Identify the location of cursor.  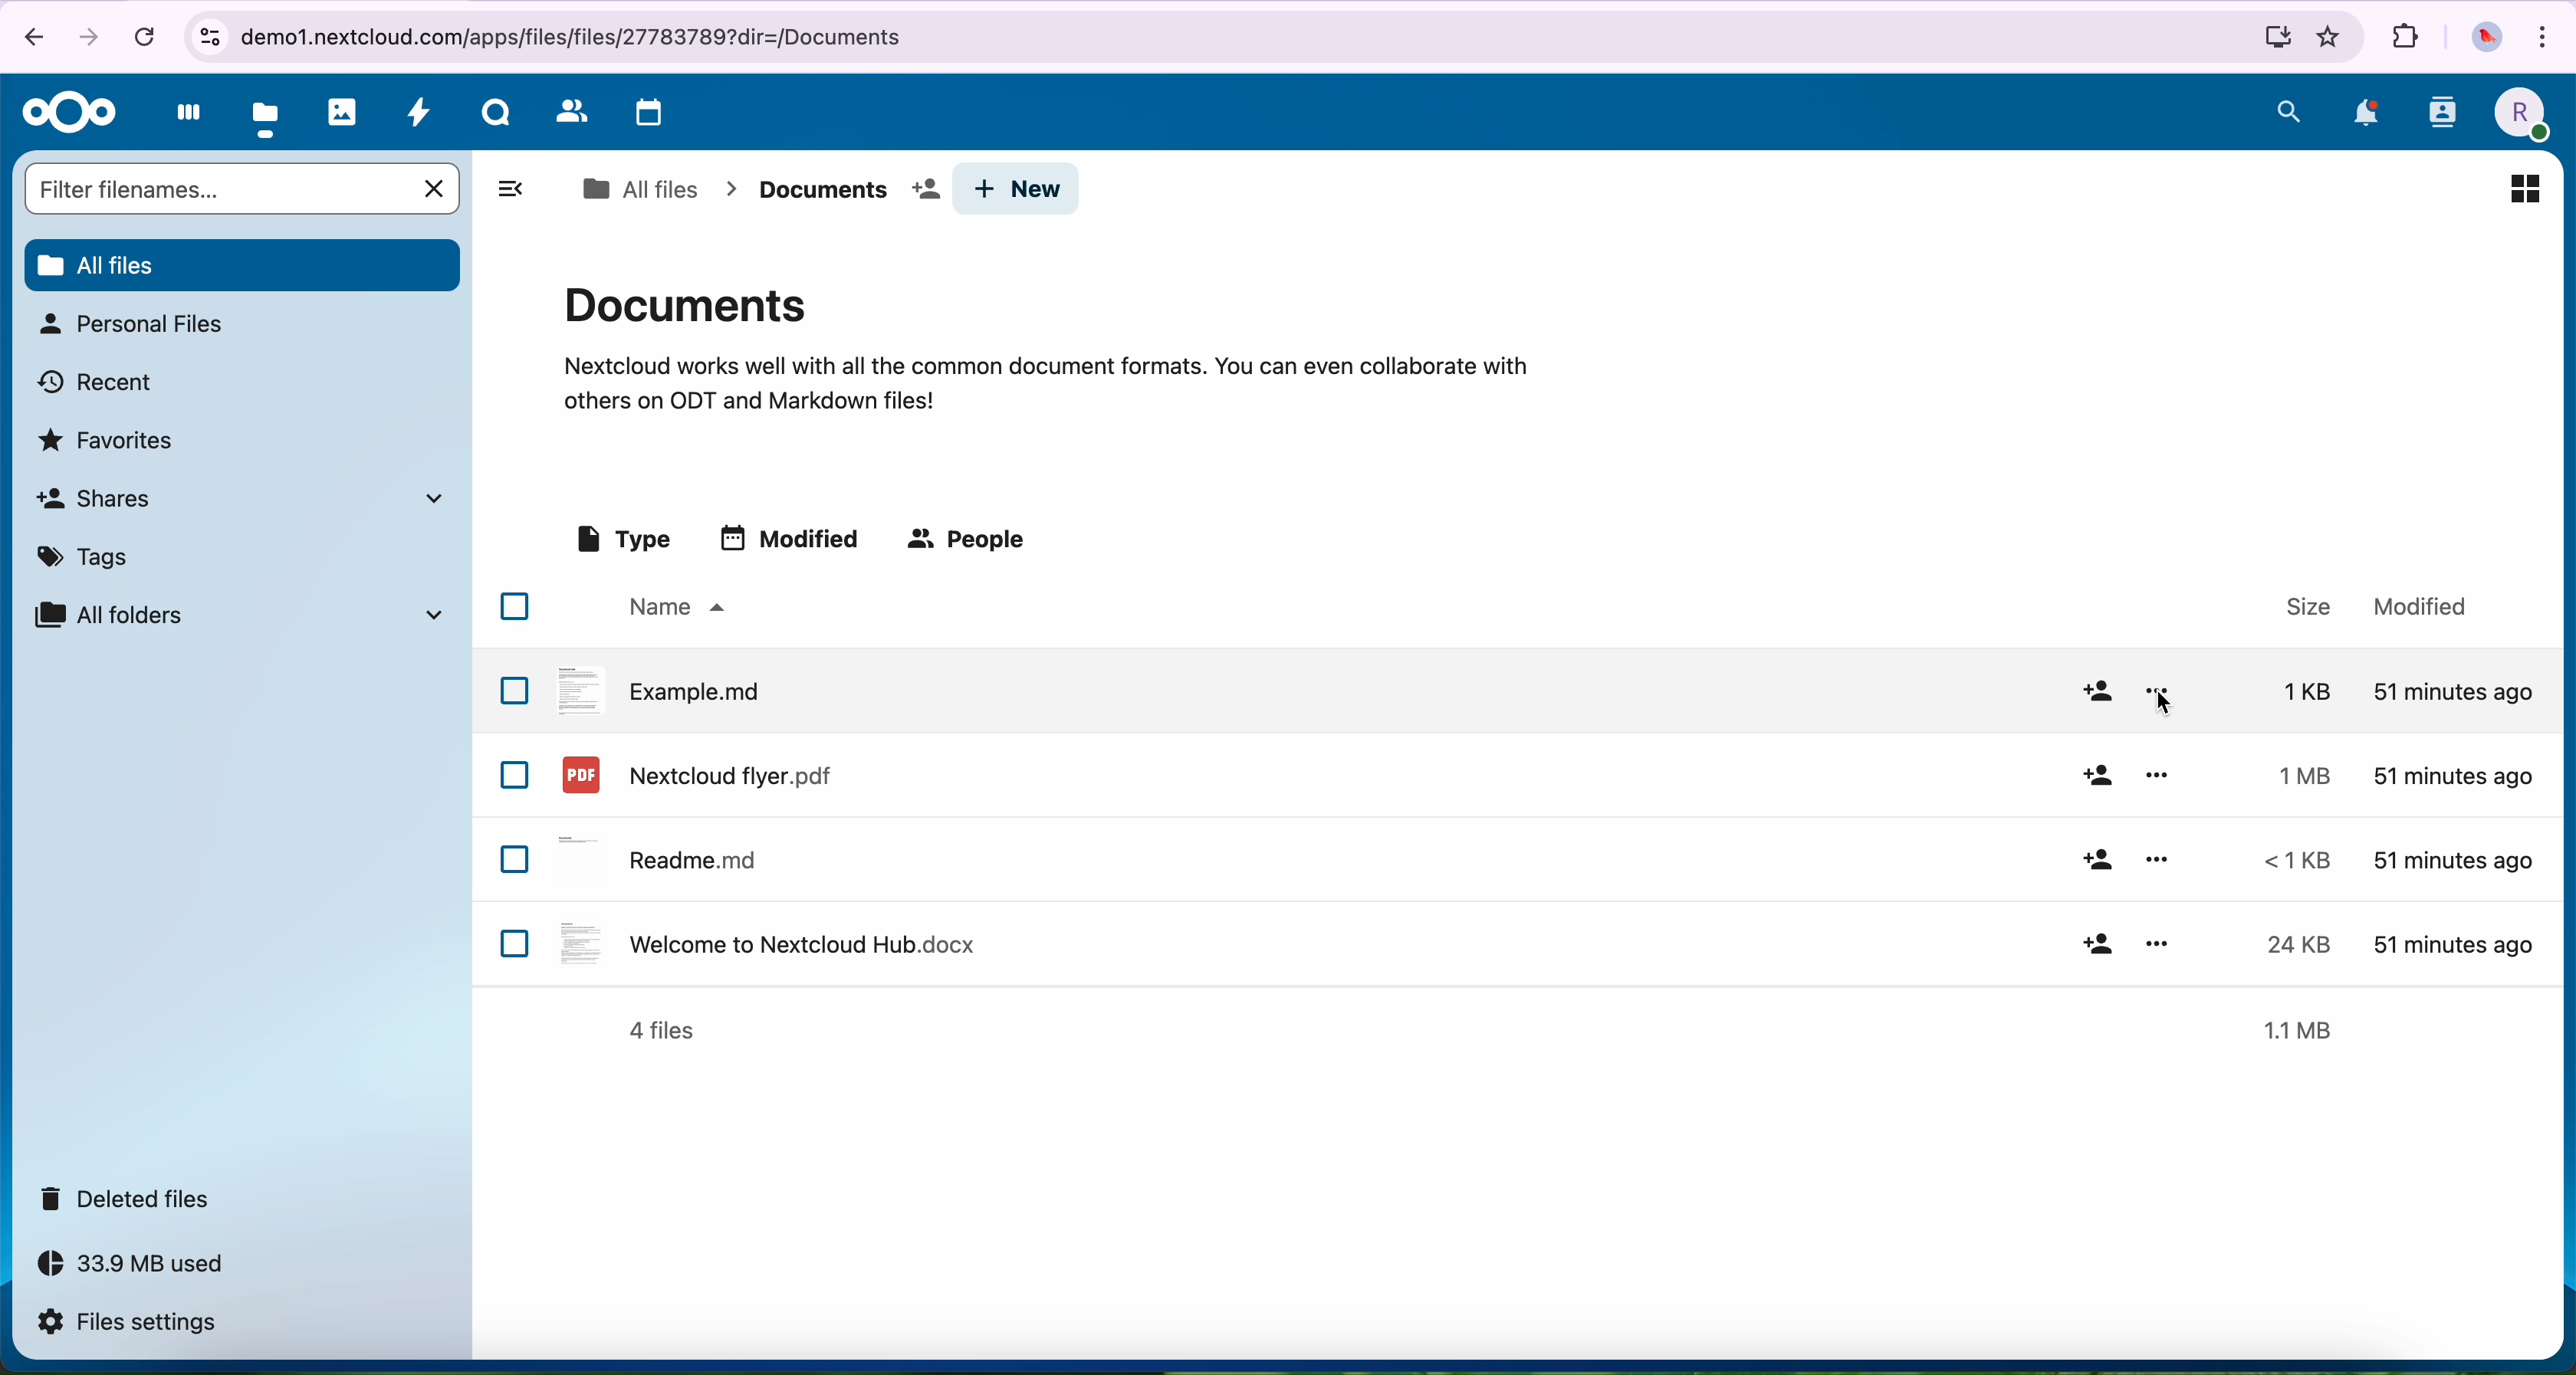
(2164, 703).